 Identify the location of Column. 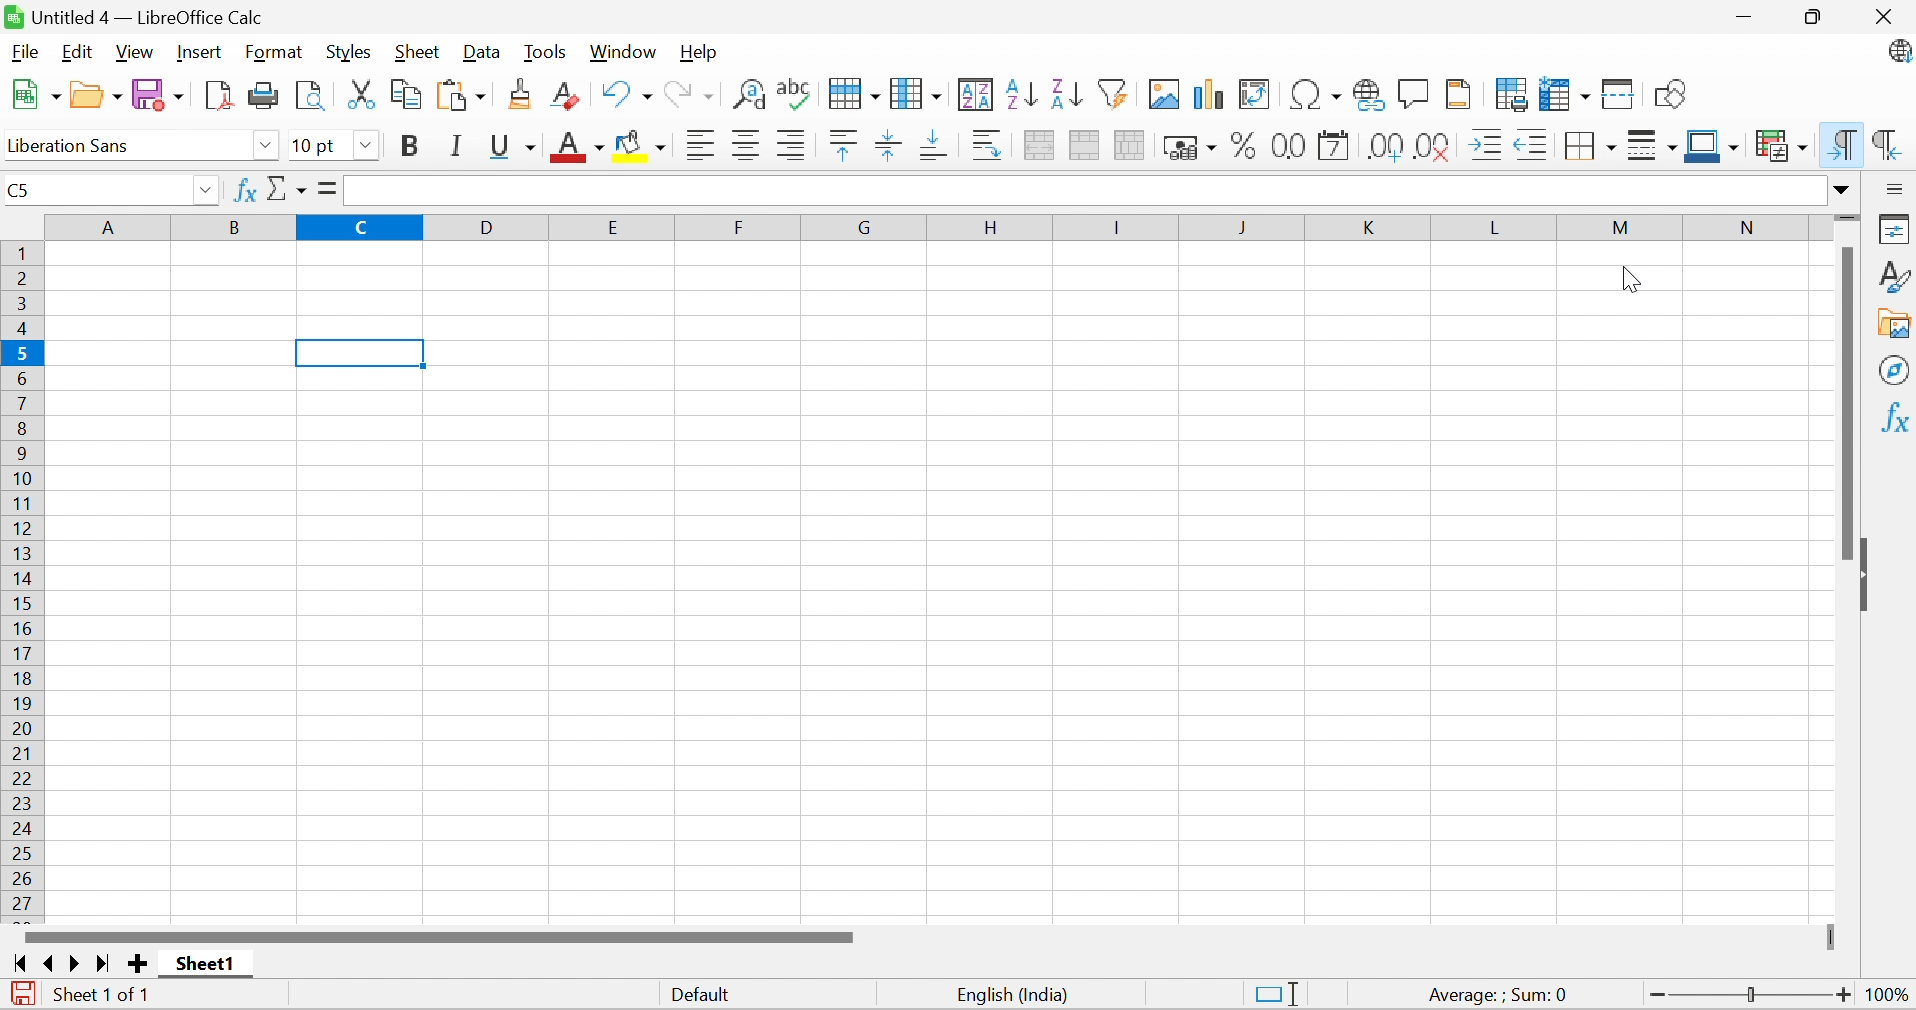
(916, 92).